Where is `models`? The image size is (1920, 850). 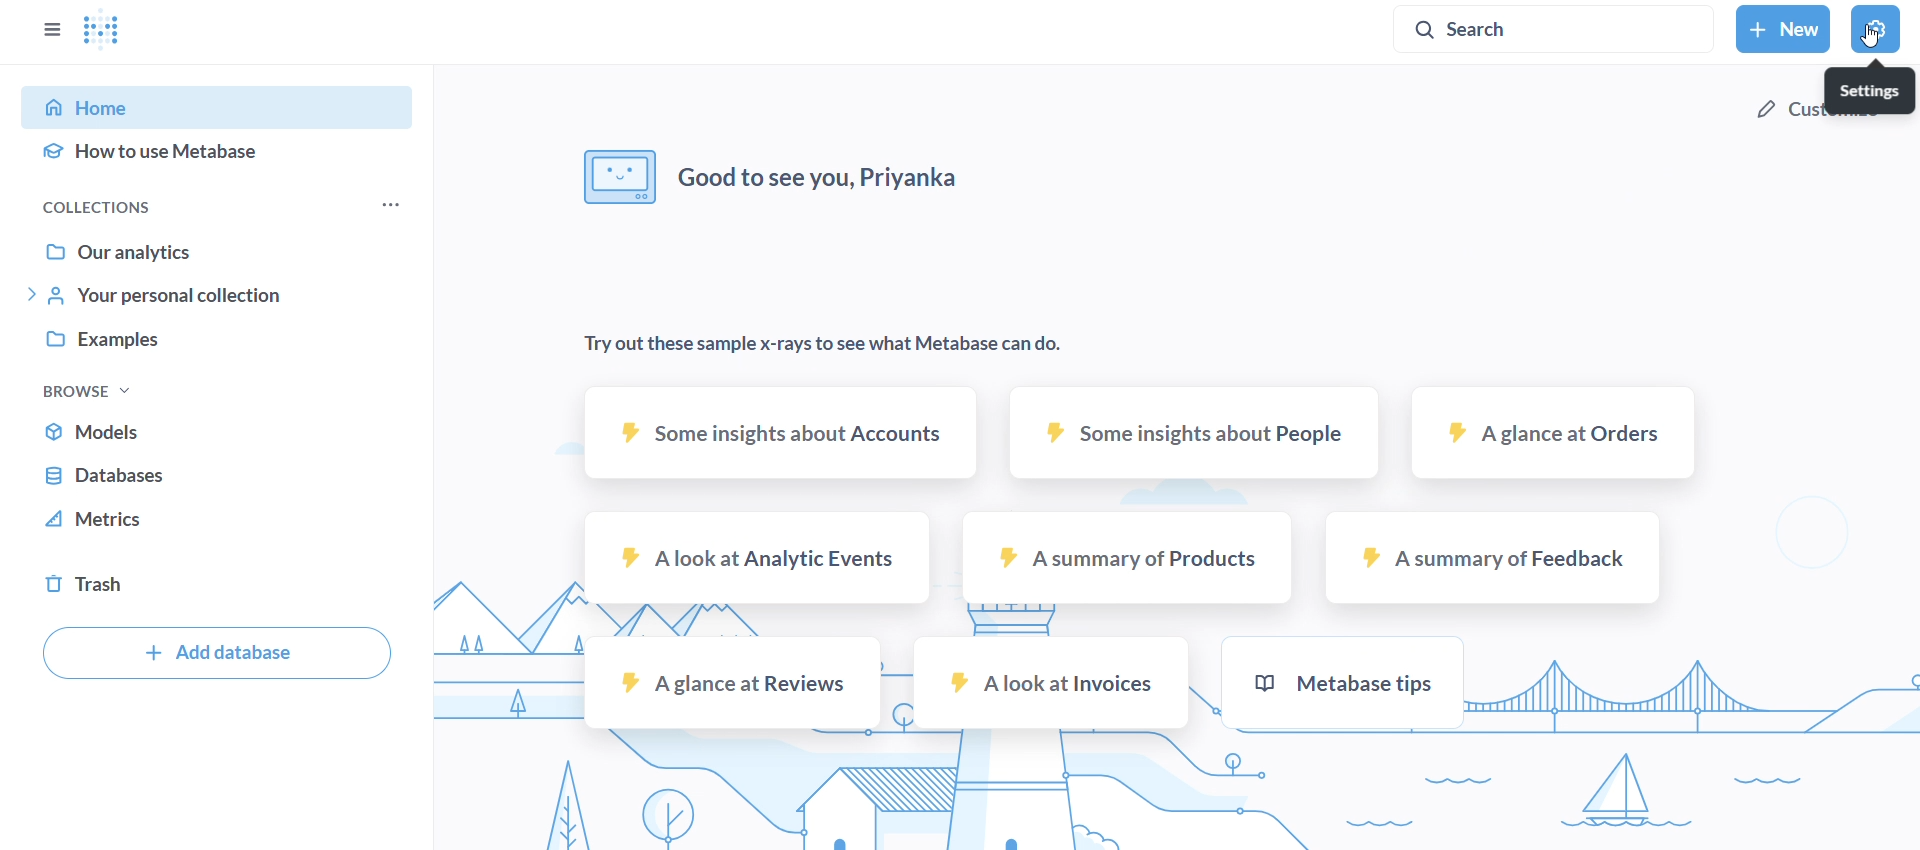
models is located at coordinates (217, 427).